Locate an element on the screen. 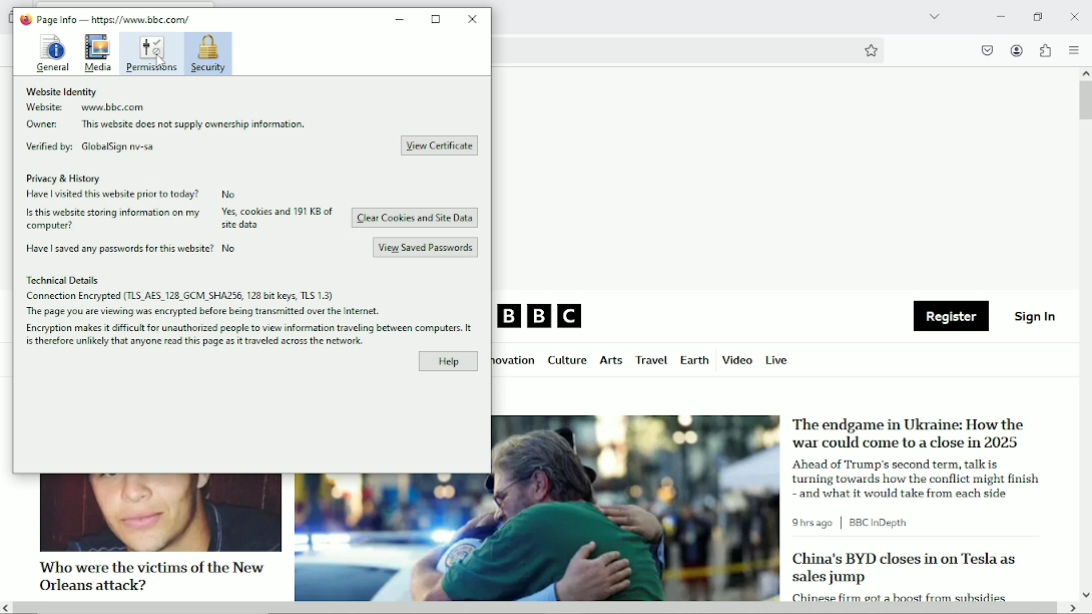 This screenshot has width=1092, height=614. Extensions is located at coordinates (1044, 50).